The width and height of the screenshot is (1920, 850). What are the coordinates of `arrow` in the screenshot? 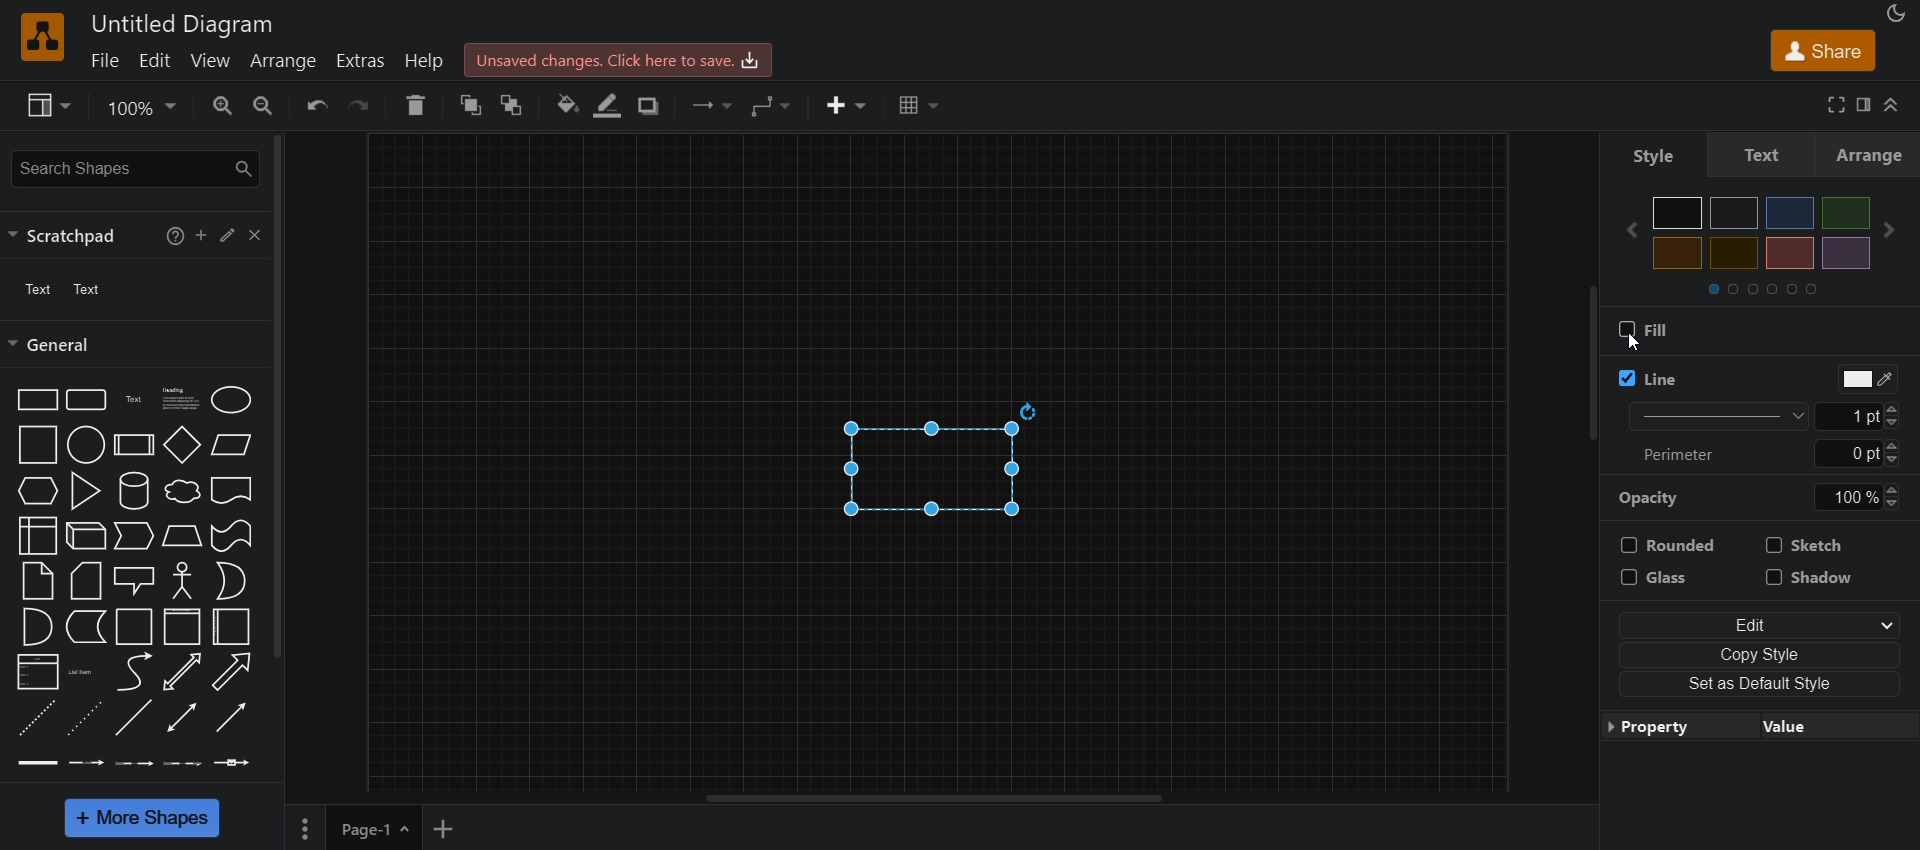 It's located at (230, 672).